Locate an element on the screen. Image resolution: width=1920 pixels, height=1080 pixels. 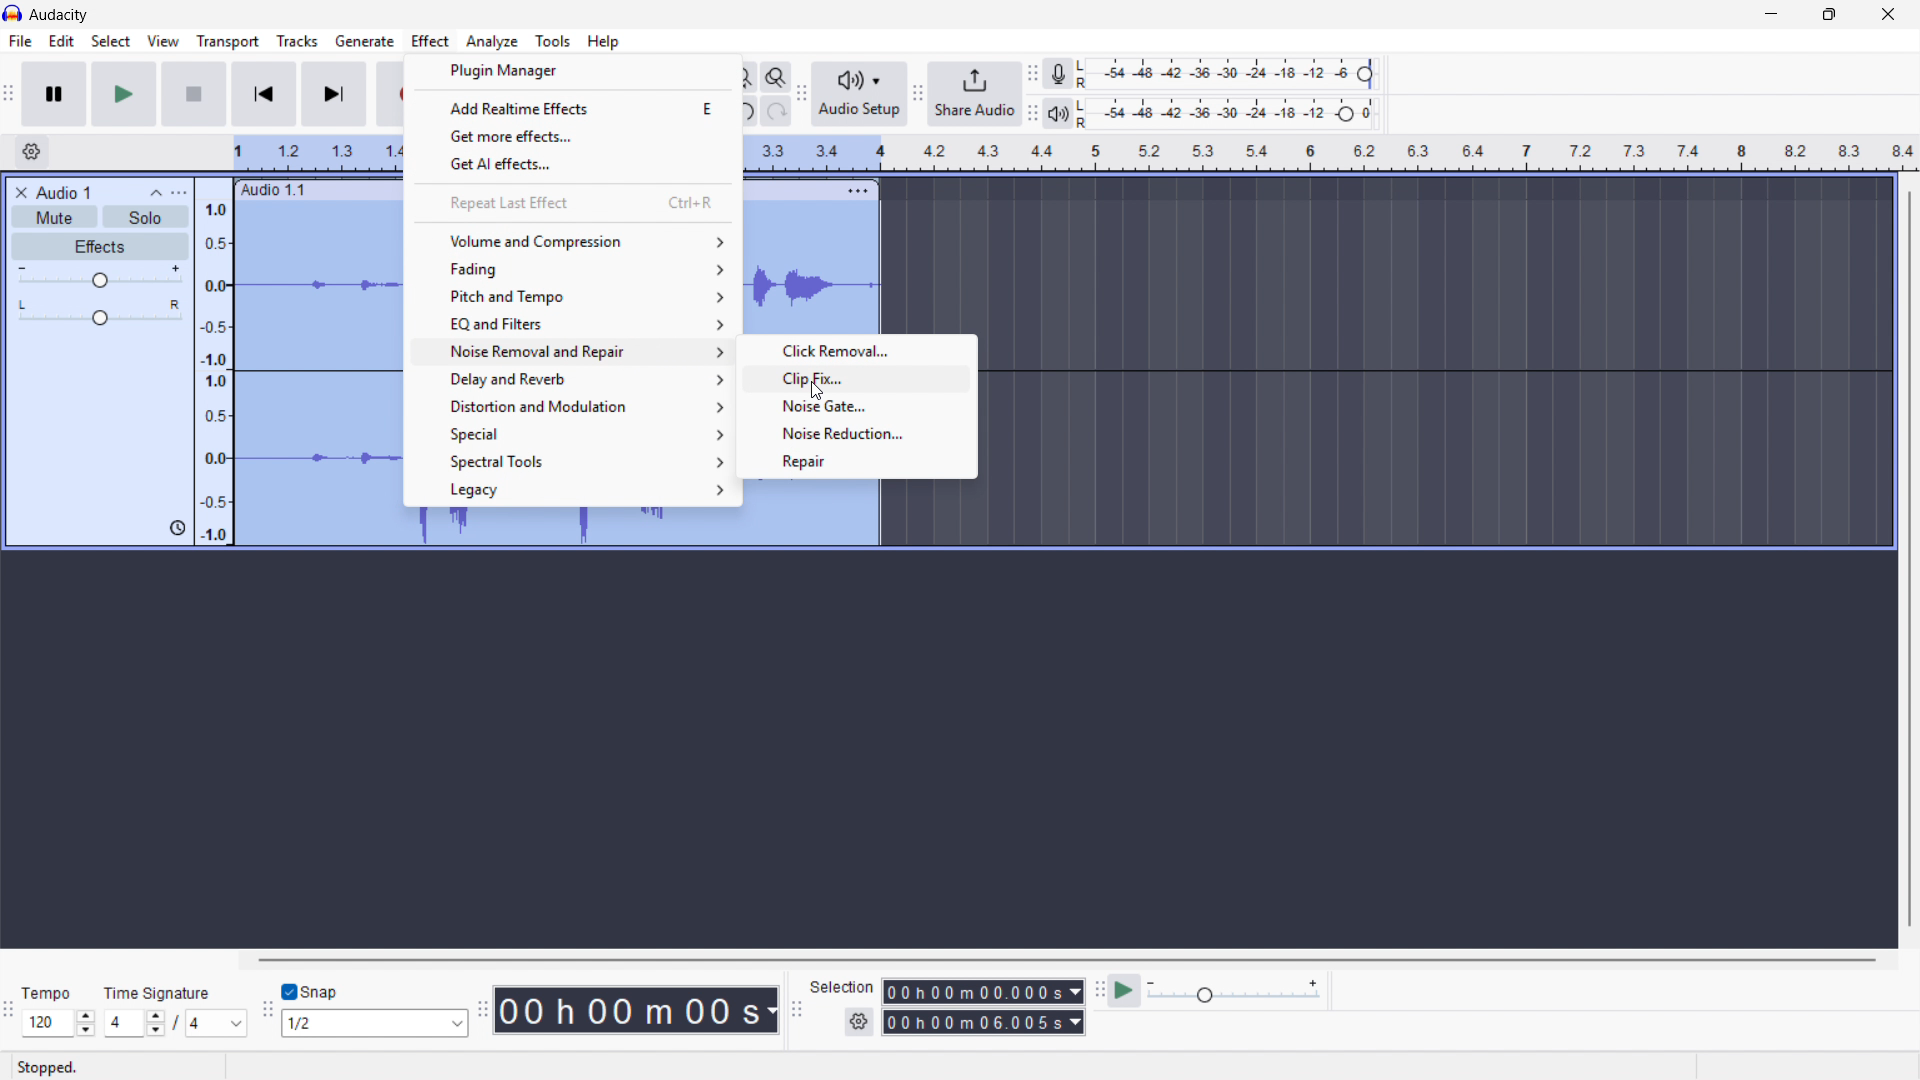
Set snapping is located at coordinates (374, 1023).